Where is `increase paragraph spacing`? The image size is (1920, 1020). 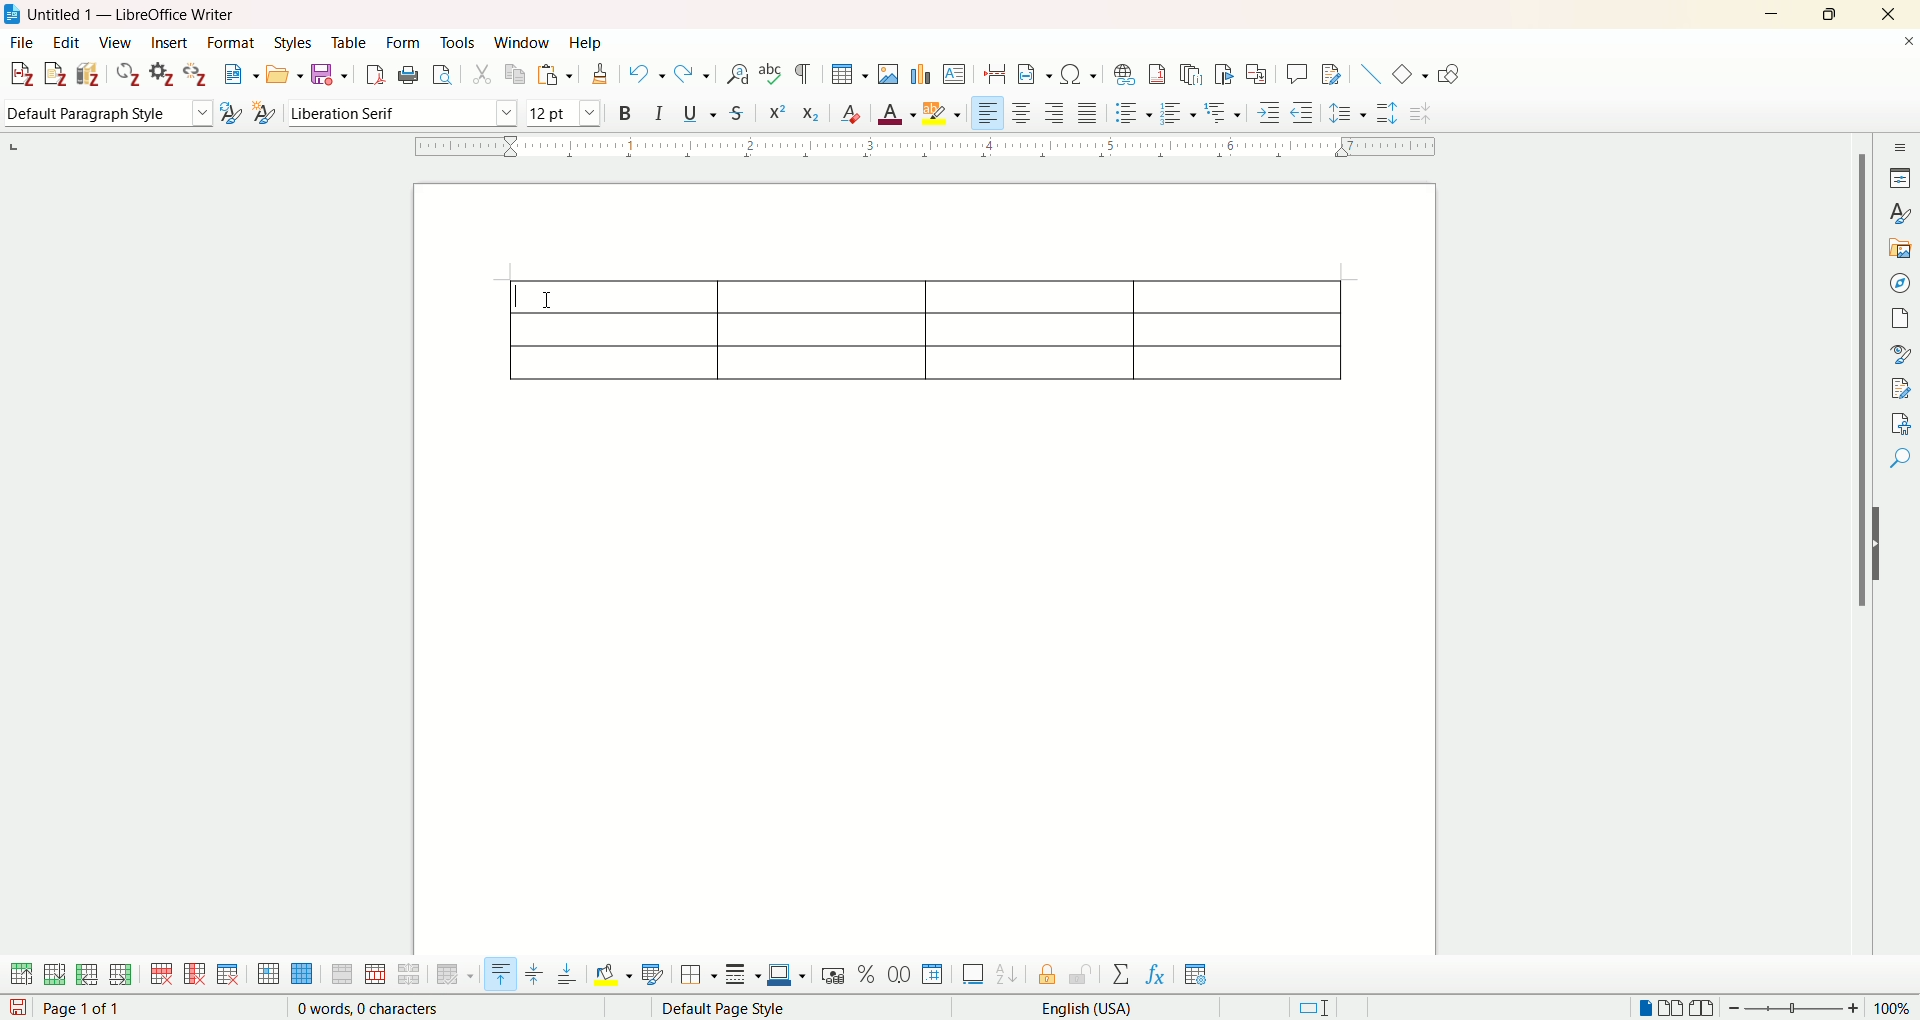 increase paragraph spacing is located at coordinates (1389, 113).